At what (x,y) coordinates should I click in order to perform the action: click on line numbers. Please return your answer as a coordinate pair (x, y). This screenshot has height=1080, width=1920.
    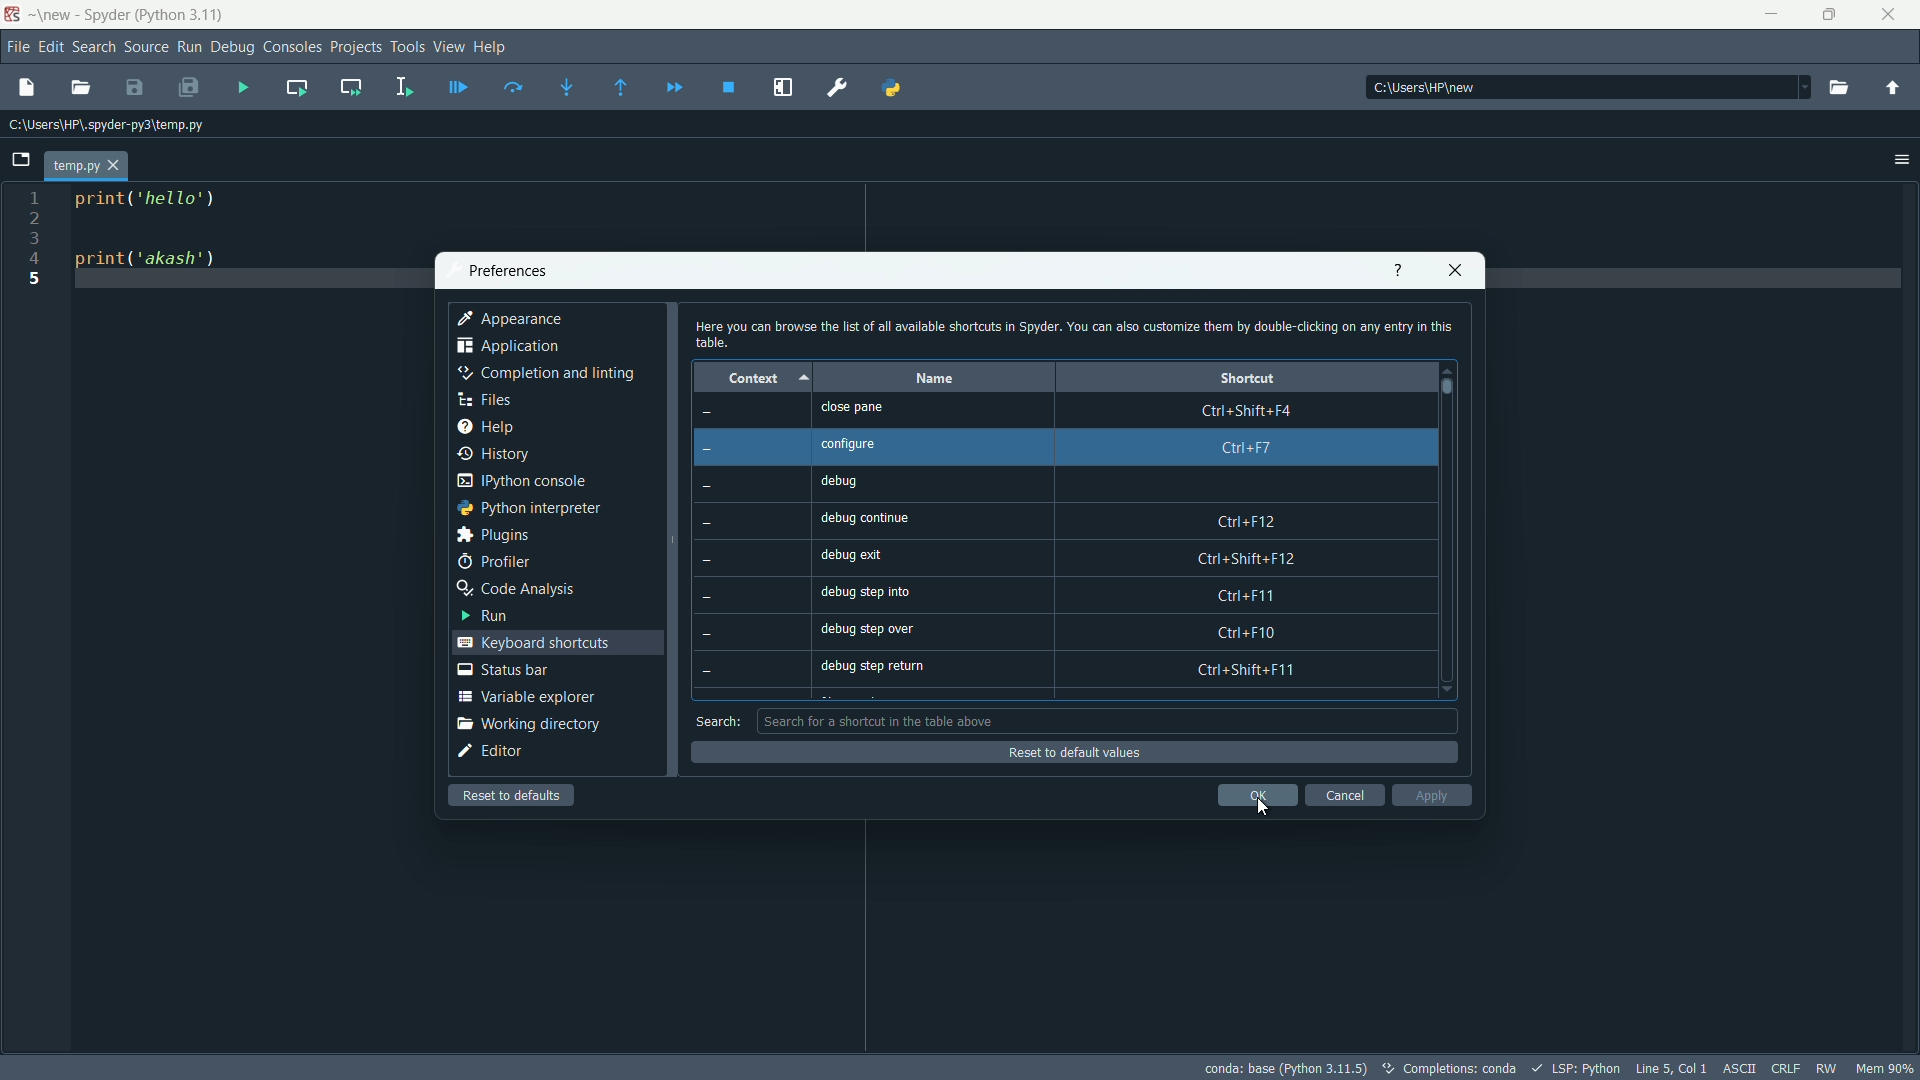
    Looking at the image, I should click on (35, 240).